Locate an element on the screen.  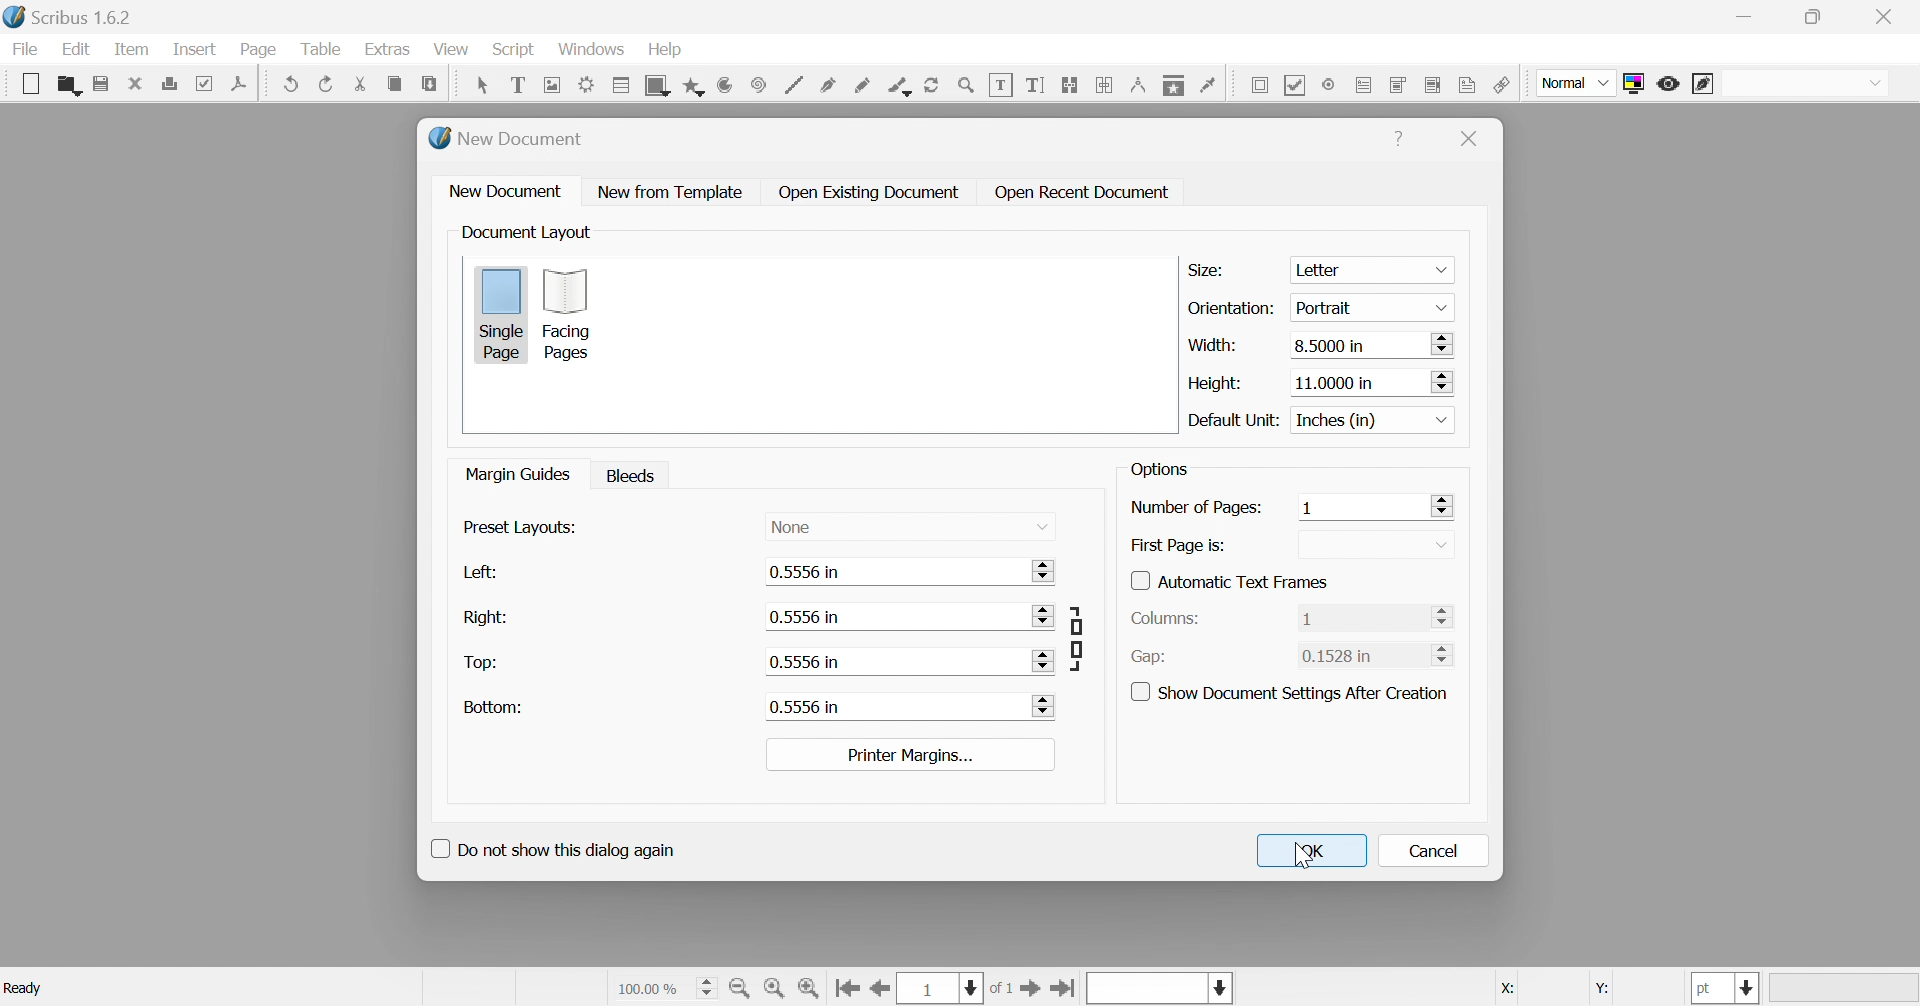
bottom is located at coordinates (483, 709).